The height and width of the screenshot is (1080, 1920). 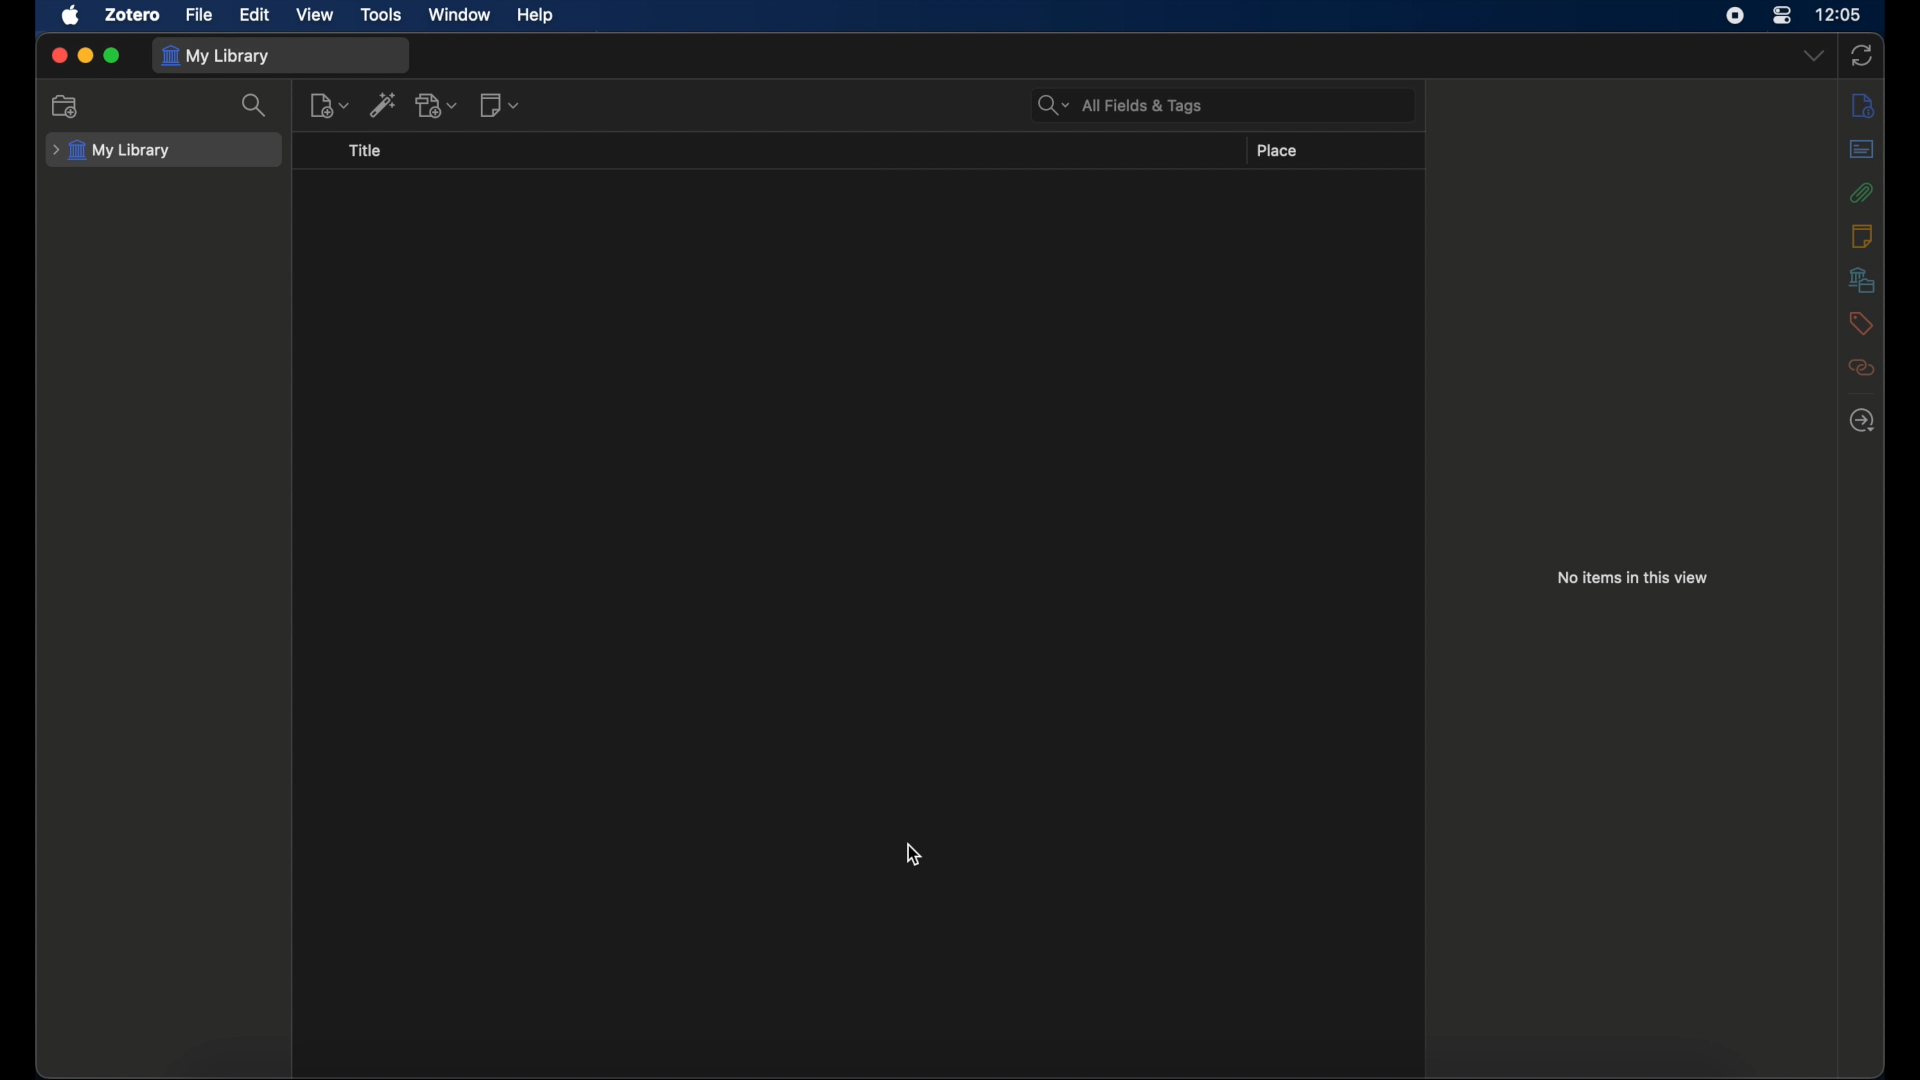 I want to click on new collection, so click(x=64, y=106).